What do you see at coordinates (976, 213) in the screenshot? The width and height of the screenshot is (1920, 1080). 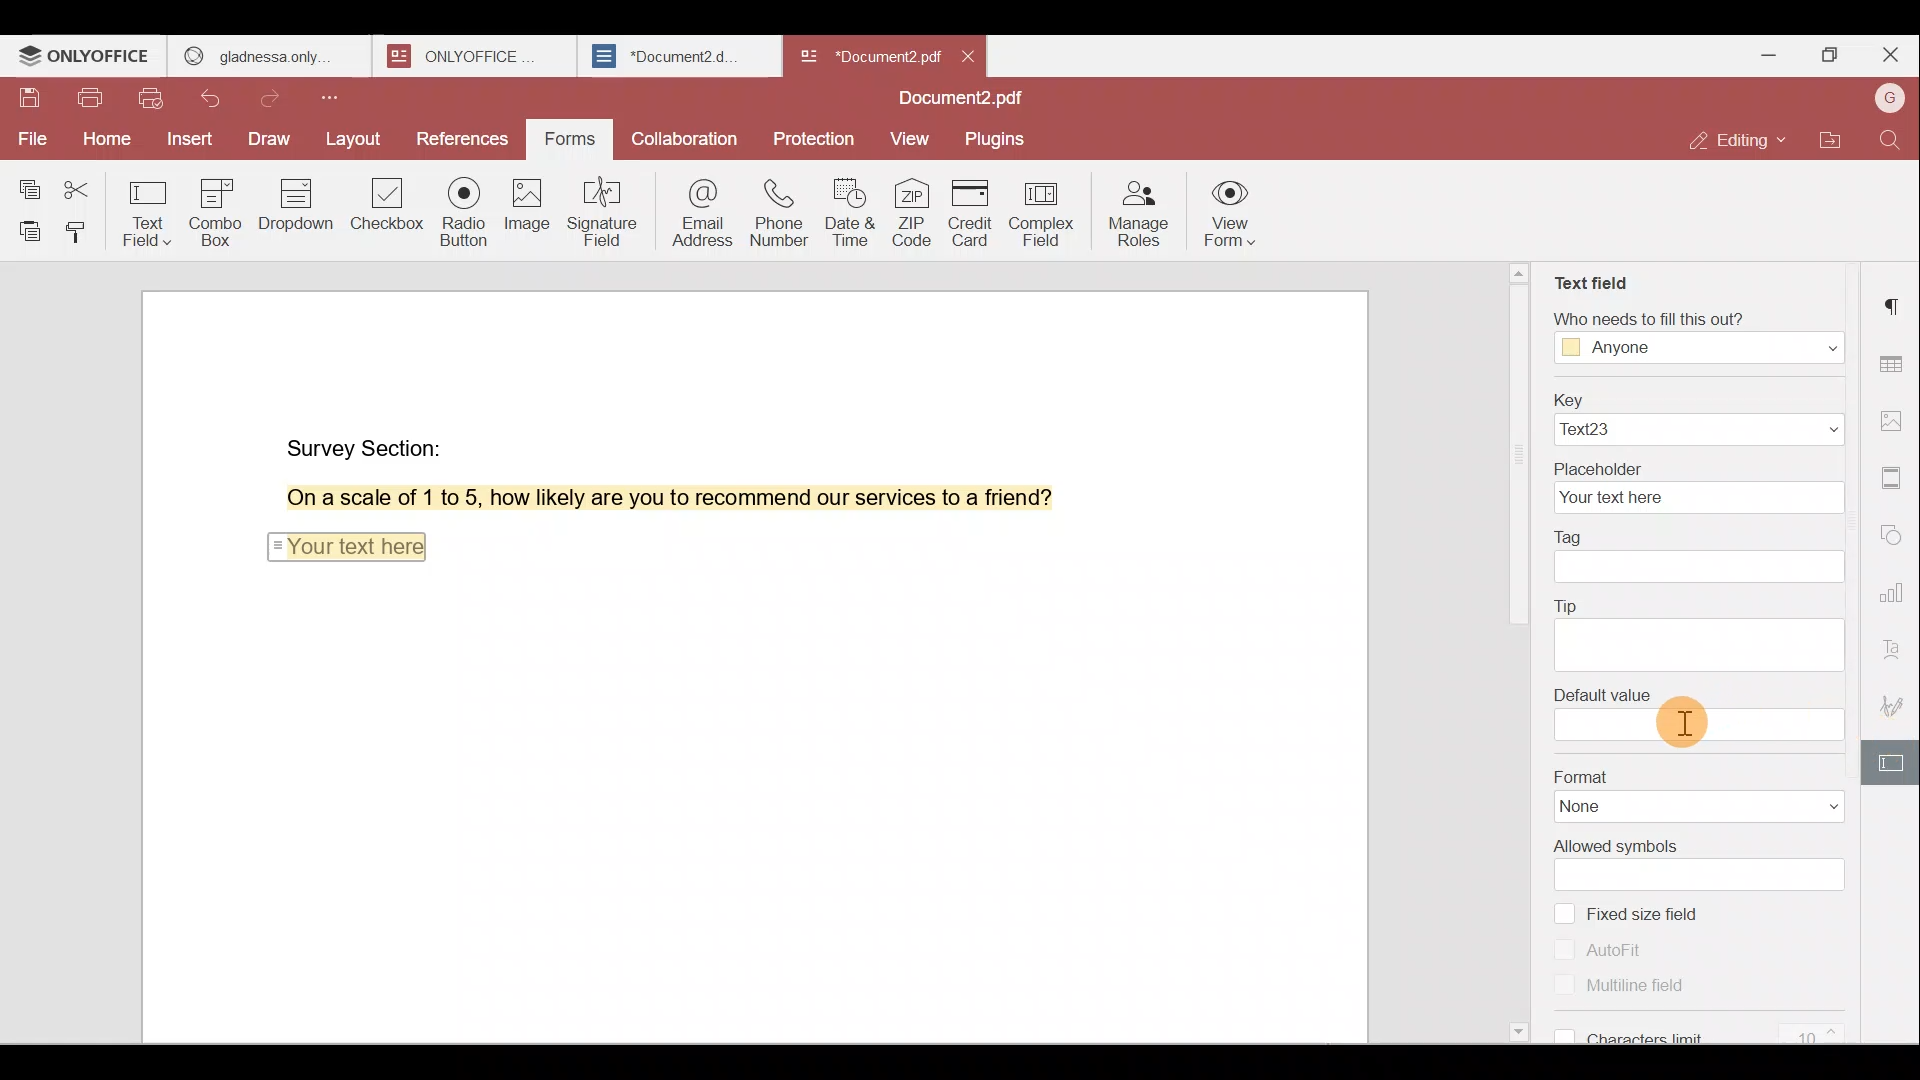 I see `Credit card` at bounding box center [976, 213].